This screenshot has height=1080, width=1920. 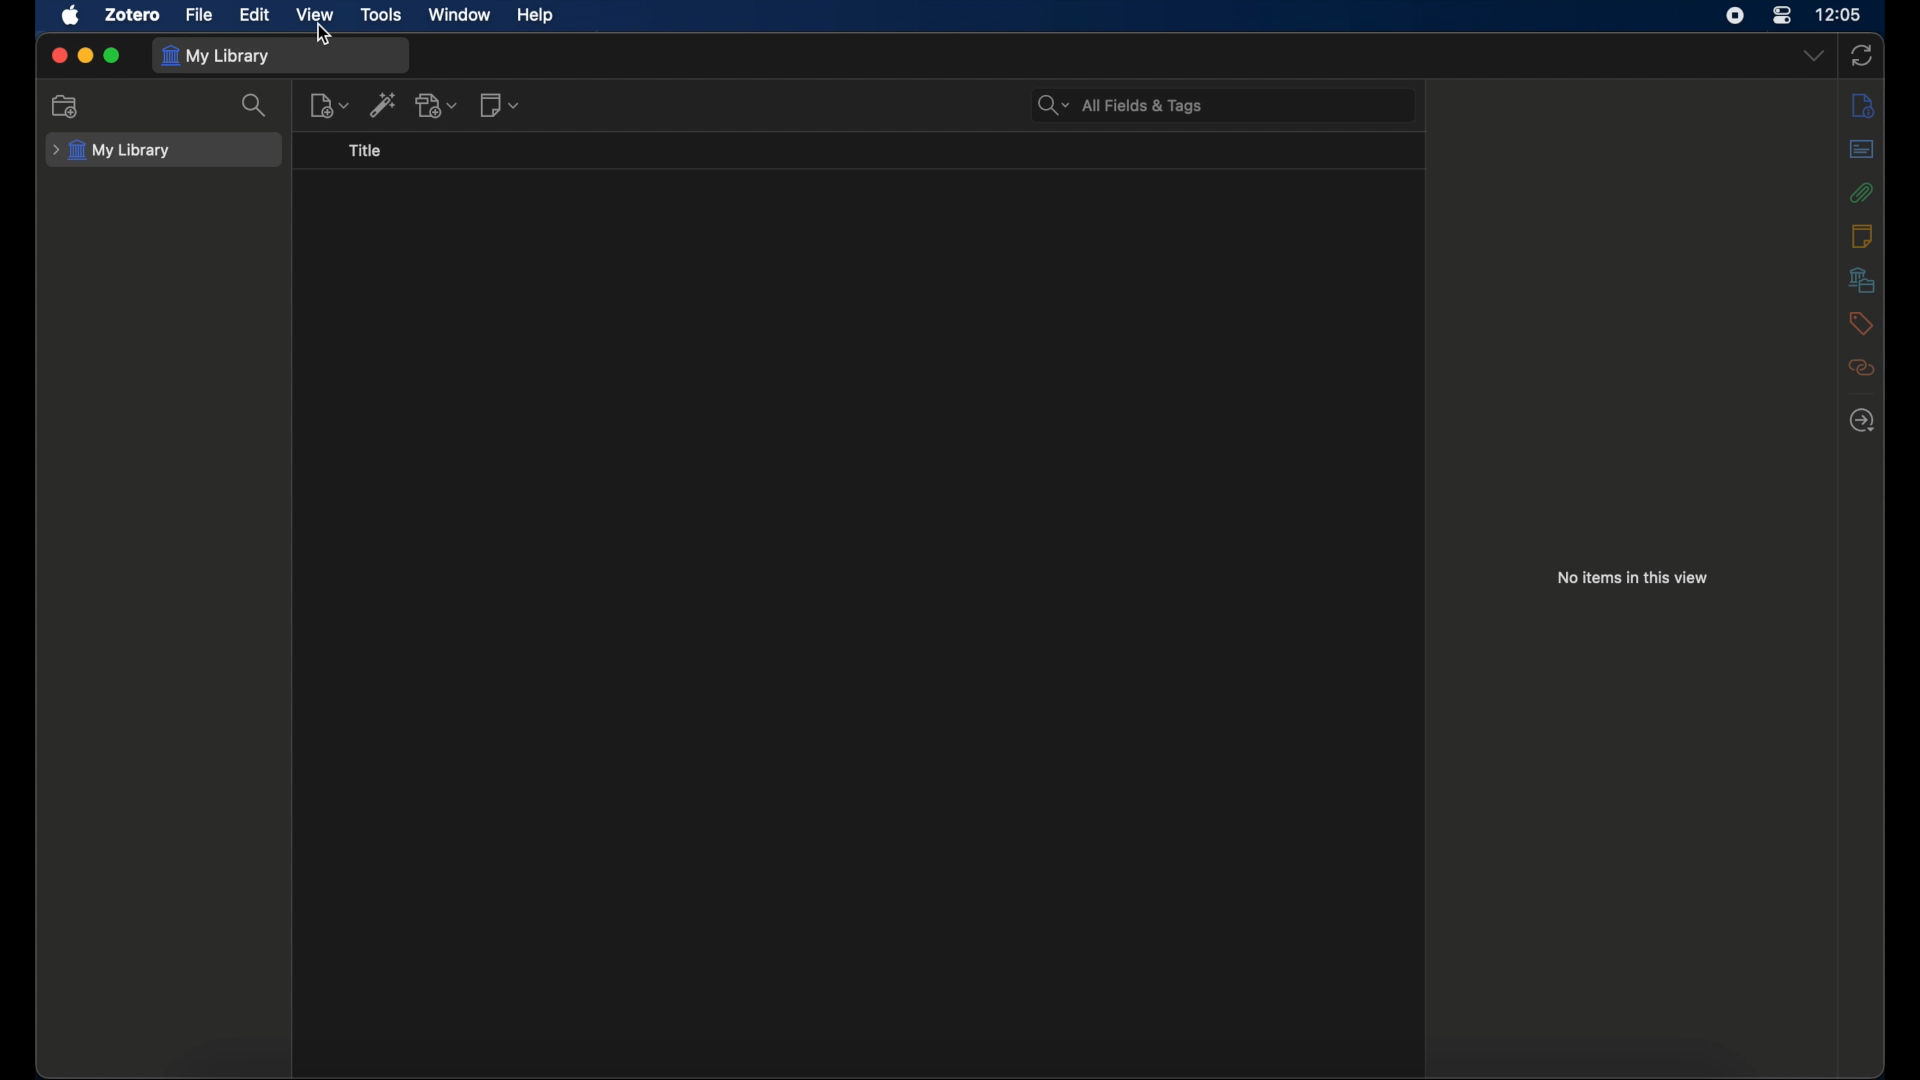 I want to click on dropdown, so click(x=1814, y=55).